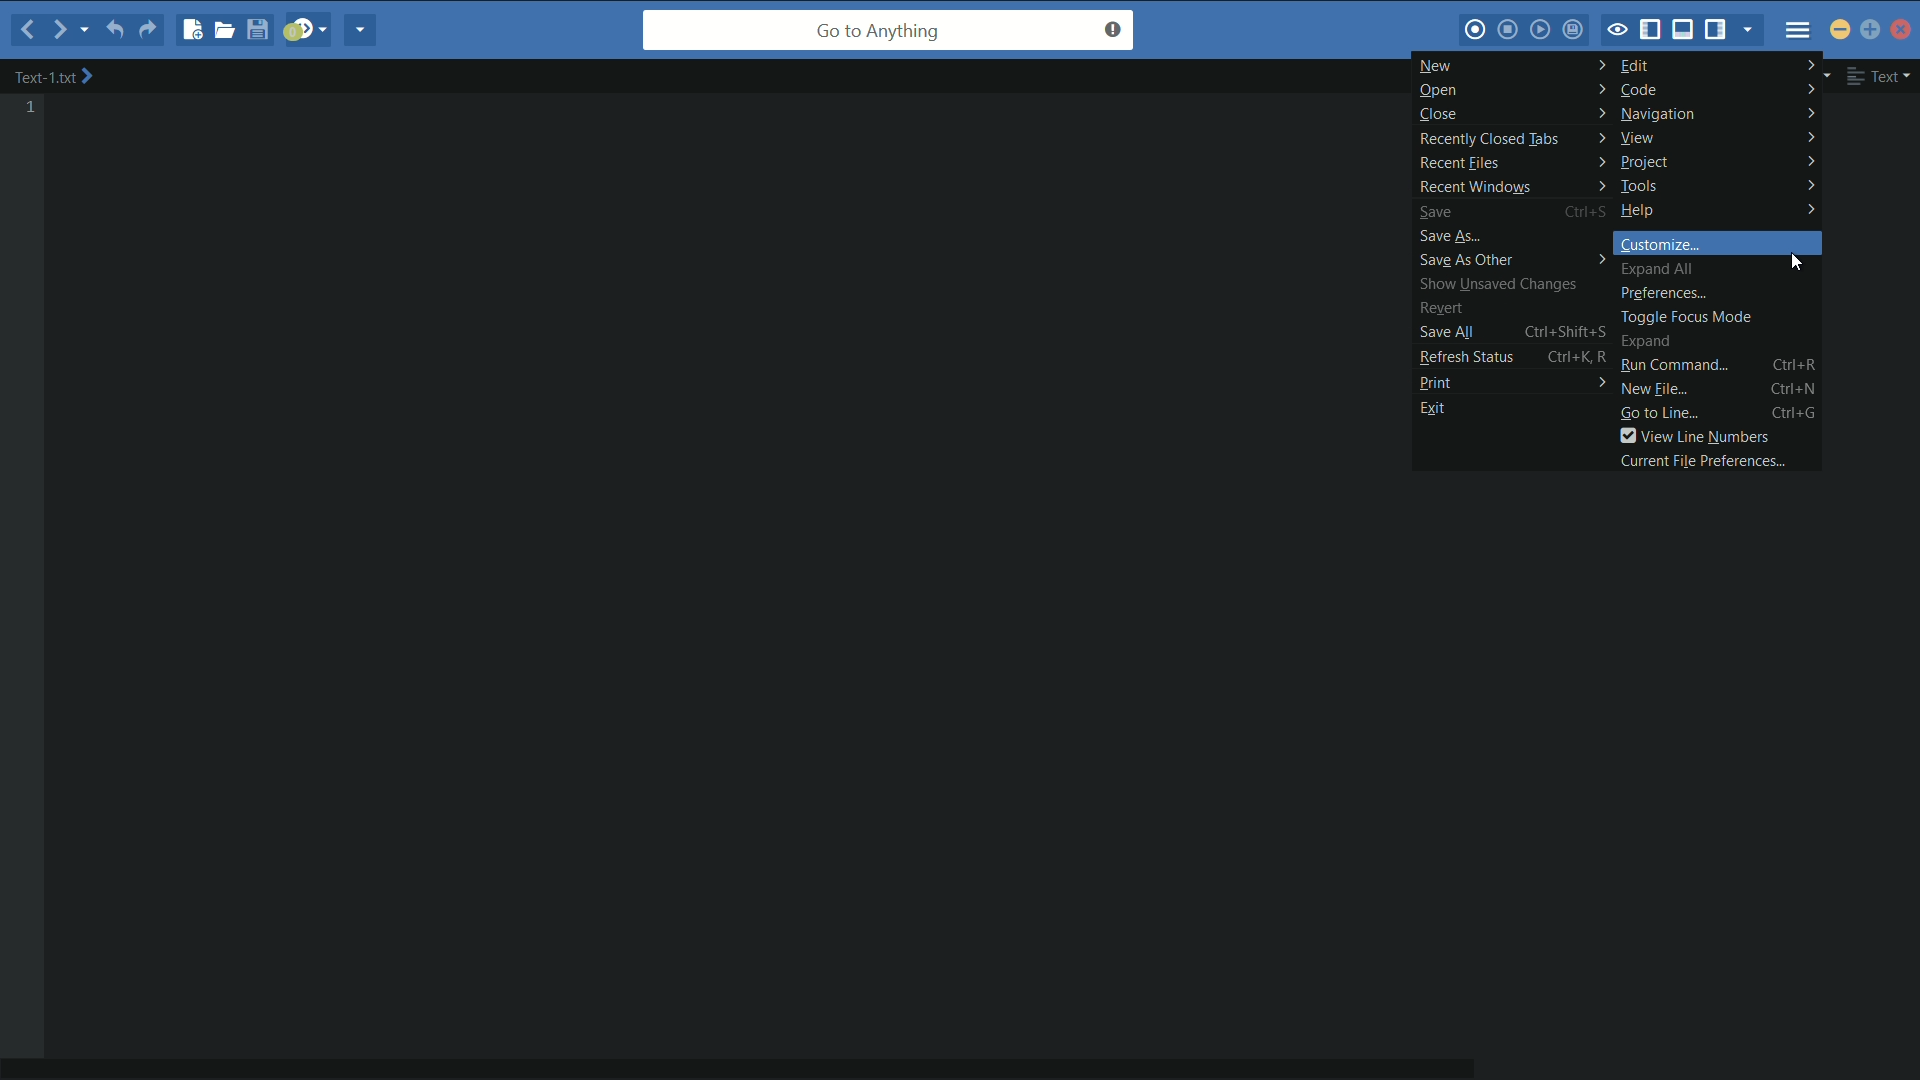 This screenshot has width=1920, height=1080. What do you see at coordinates (31, 108) in the screenshot?
I see `line number` at bounding box center [31, 108].